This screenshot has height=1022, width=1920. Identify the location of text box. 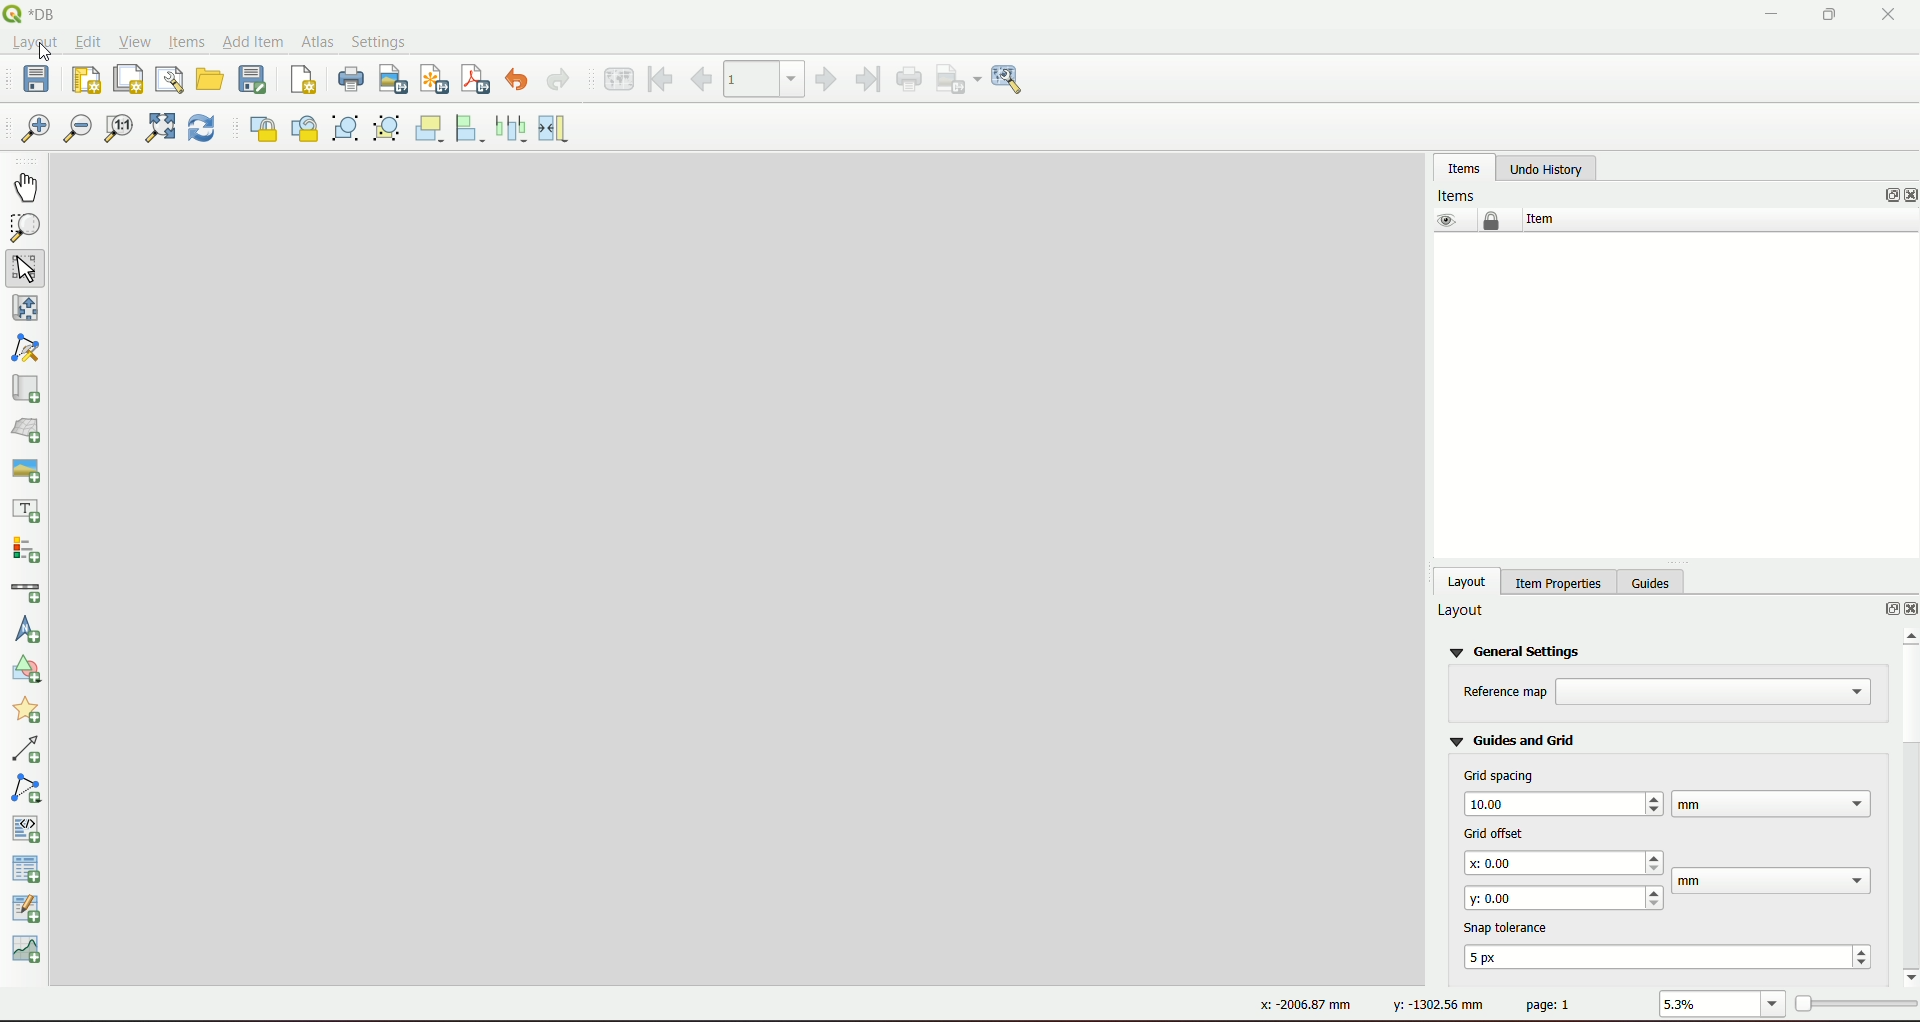
(1566, 863).